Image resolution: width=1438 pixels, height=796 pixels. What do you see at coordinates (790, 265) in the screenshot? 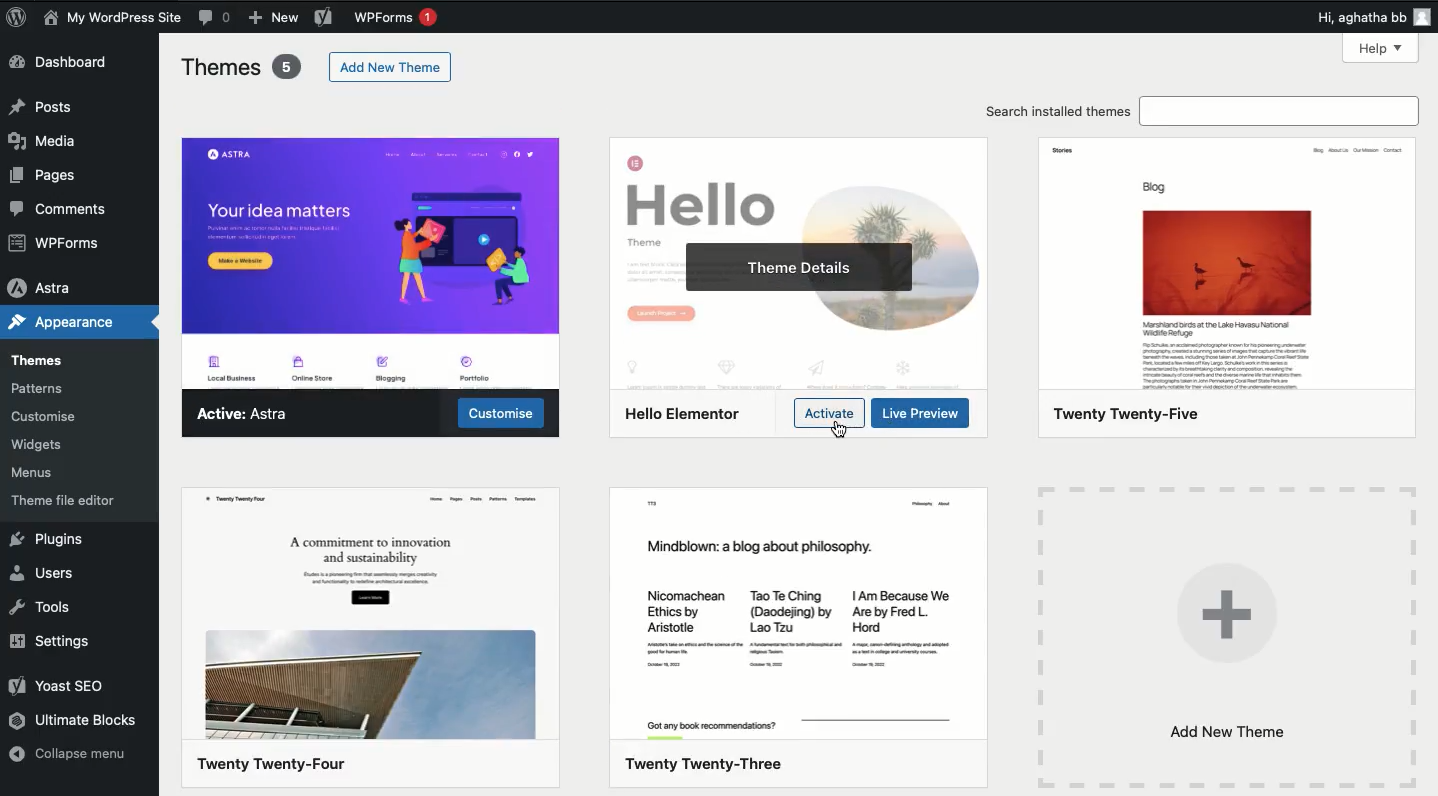
I see `Theme details` at bounding box center [790, 265].